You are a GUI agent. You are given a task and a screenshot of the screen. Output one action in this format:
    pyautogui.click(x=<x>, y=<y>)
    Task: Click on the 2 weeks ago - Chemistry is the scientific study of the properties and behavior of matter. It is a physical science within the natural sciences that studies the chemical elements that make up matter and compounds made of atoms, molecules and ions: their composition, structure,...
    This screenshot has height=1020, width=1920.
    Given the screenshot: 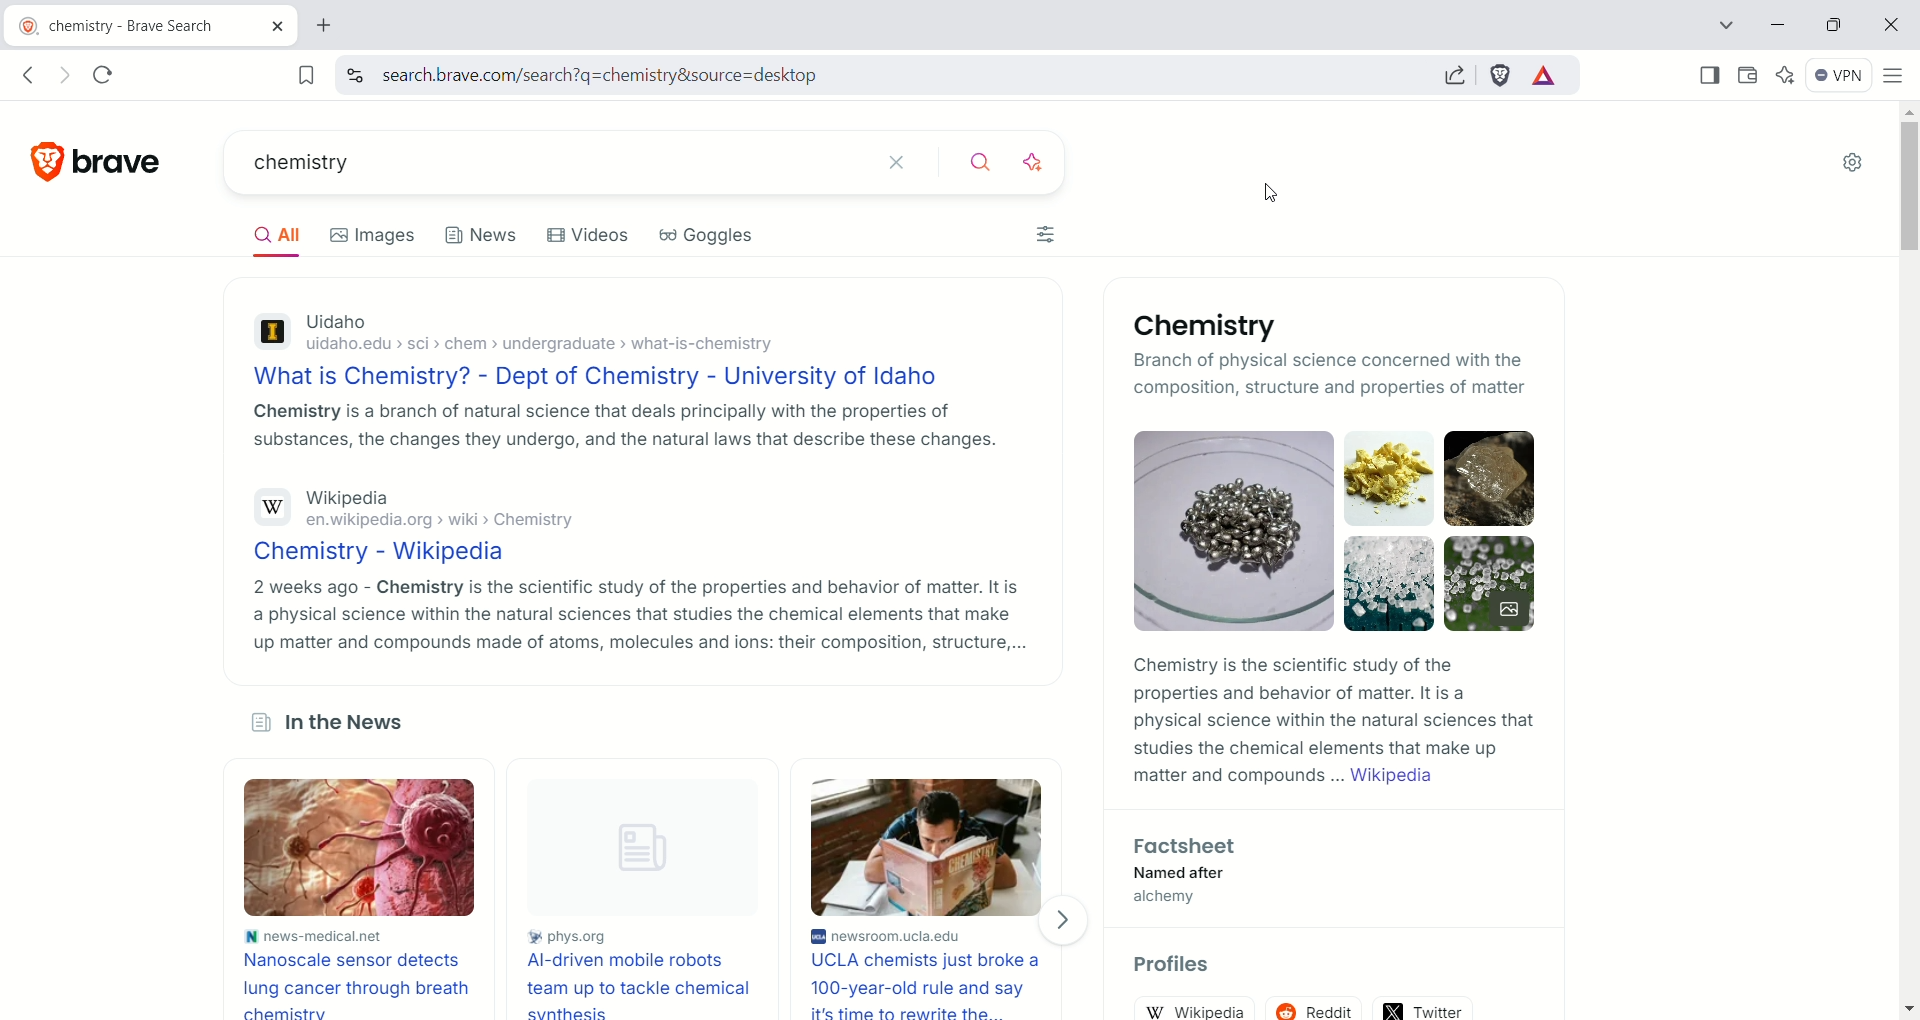 What is the action you would take?
    pyautogui.click(x=635, y=613)
    